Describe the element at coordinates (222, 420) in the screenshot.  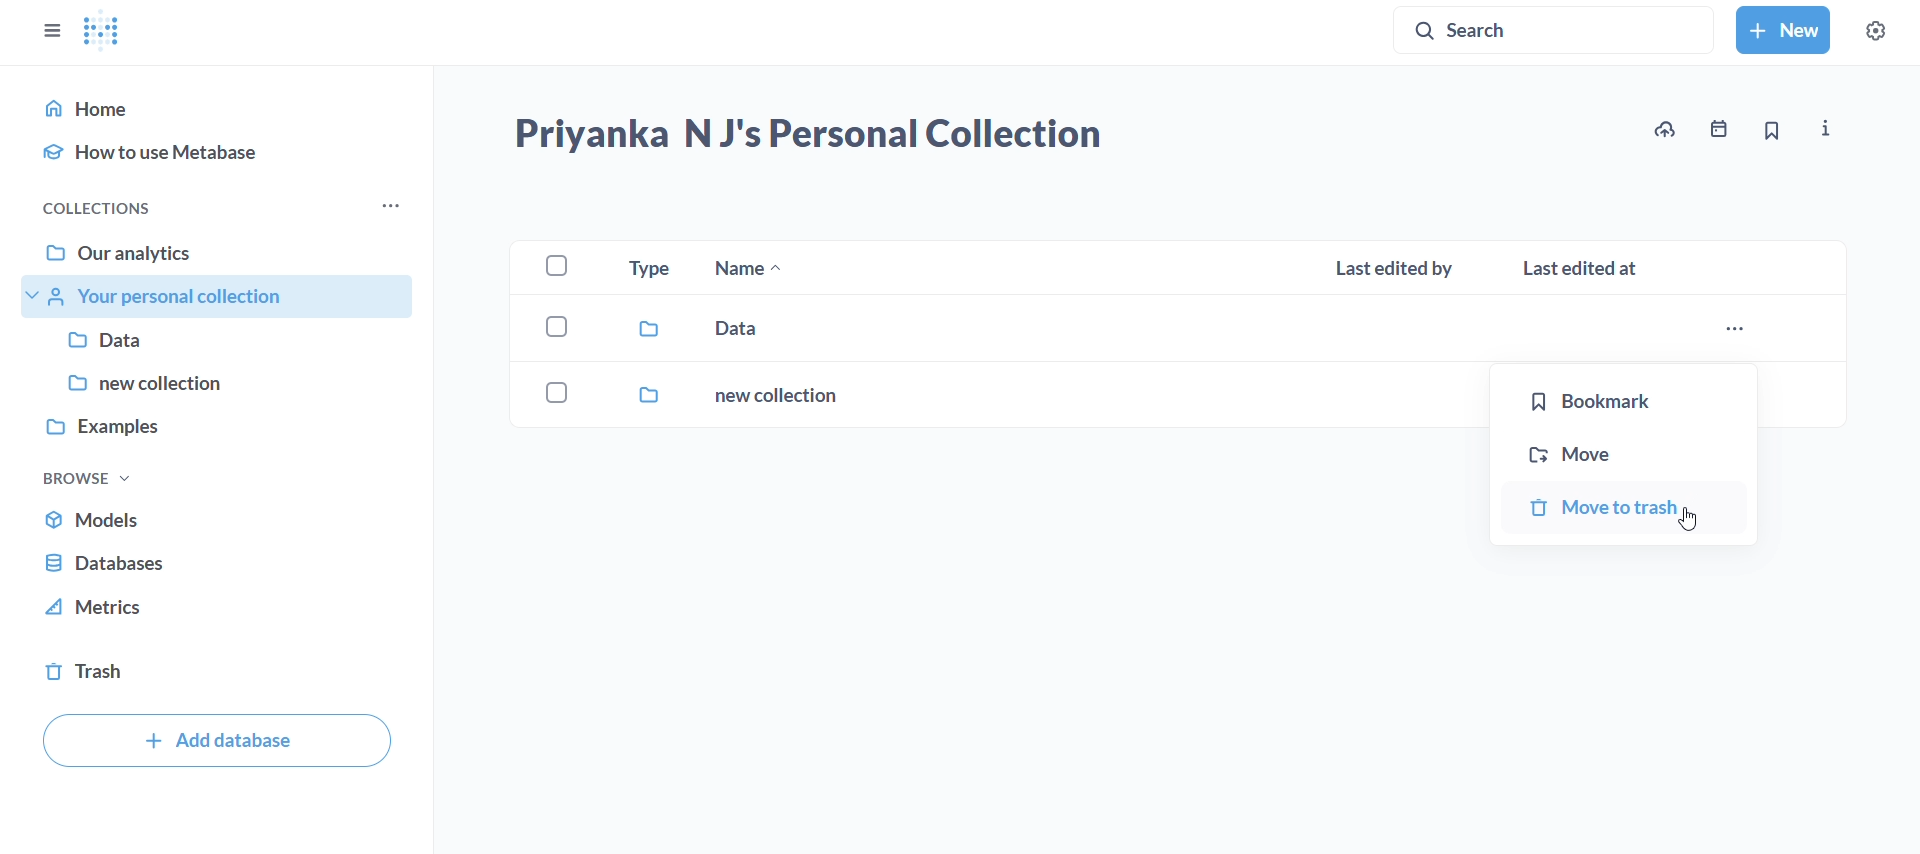
I see `examples` at that location.